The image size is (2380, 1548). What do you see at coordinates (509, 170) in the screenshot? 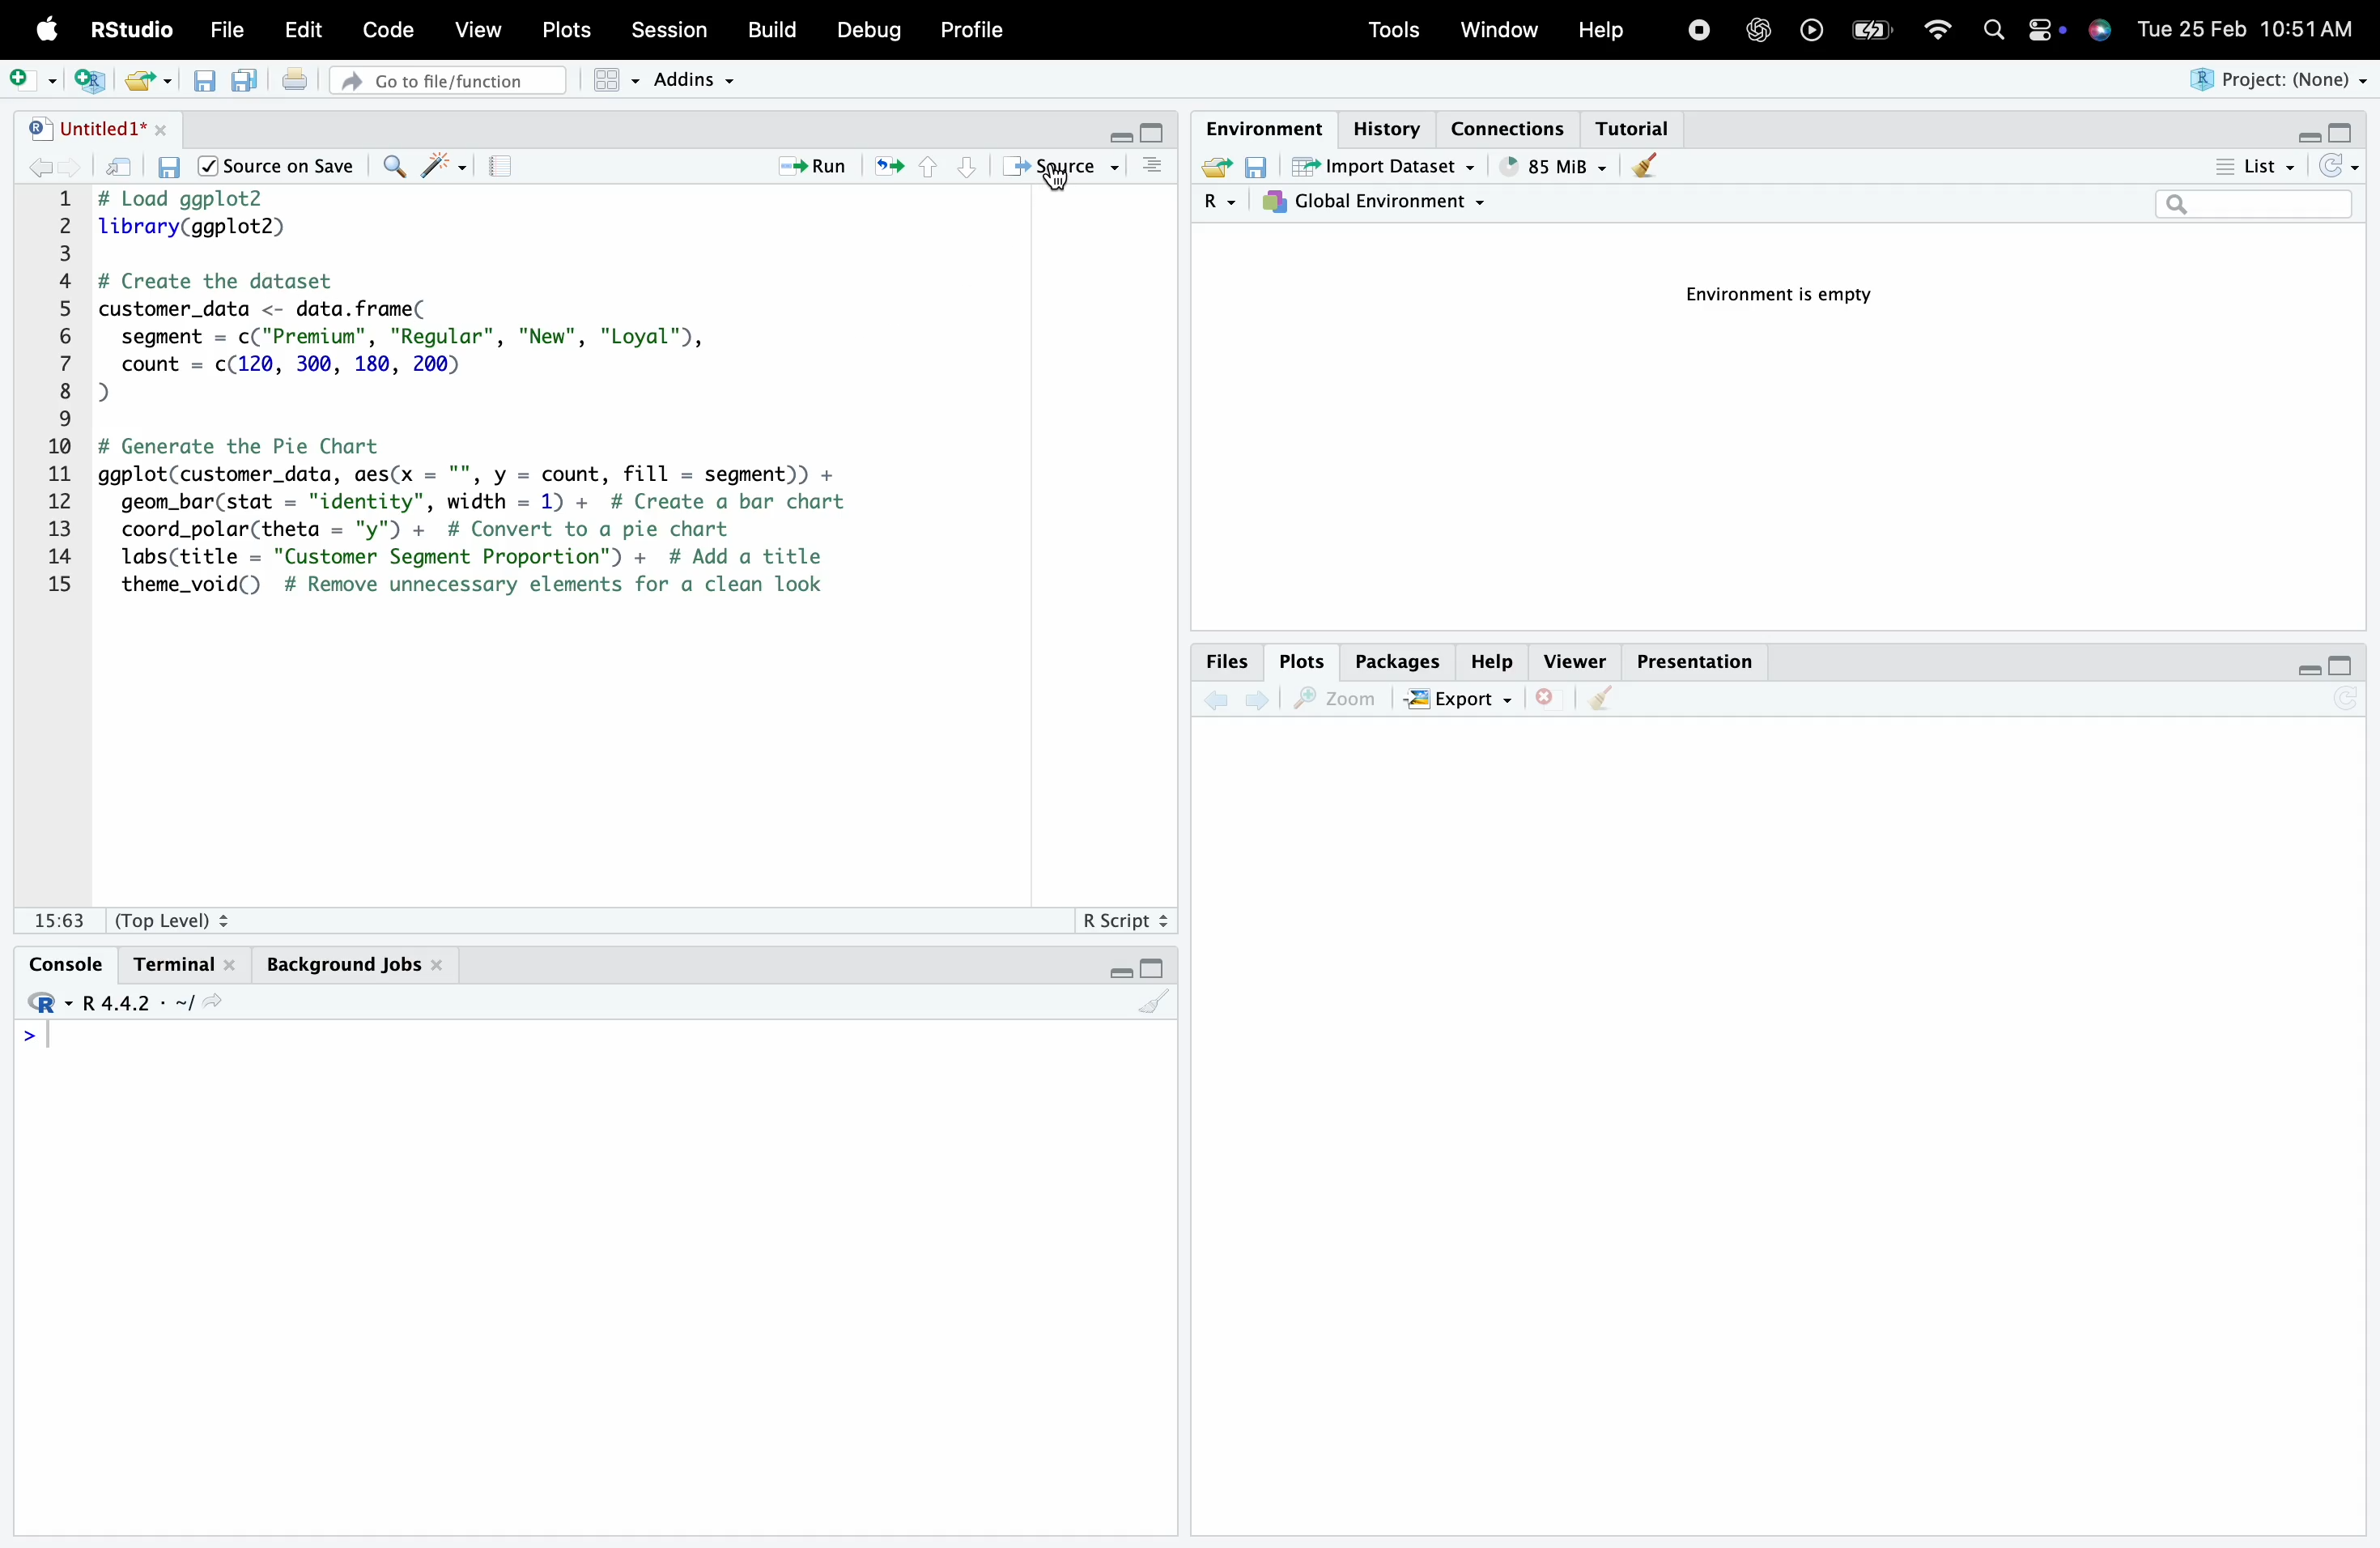
I see `notebook` at bounding box center [509, 170].